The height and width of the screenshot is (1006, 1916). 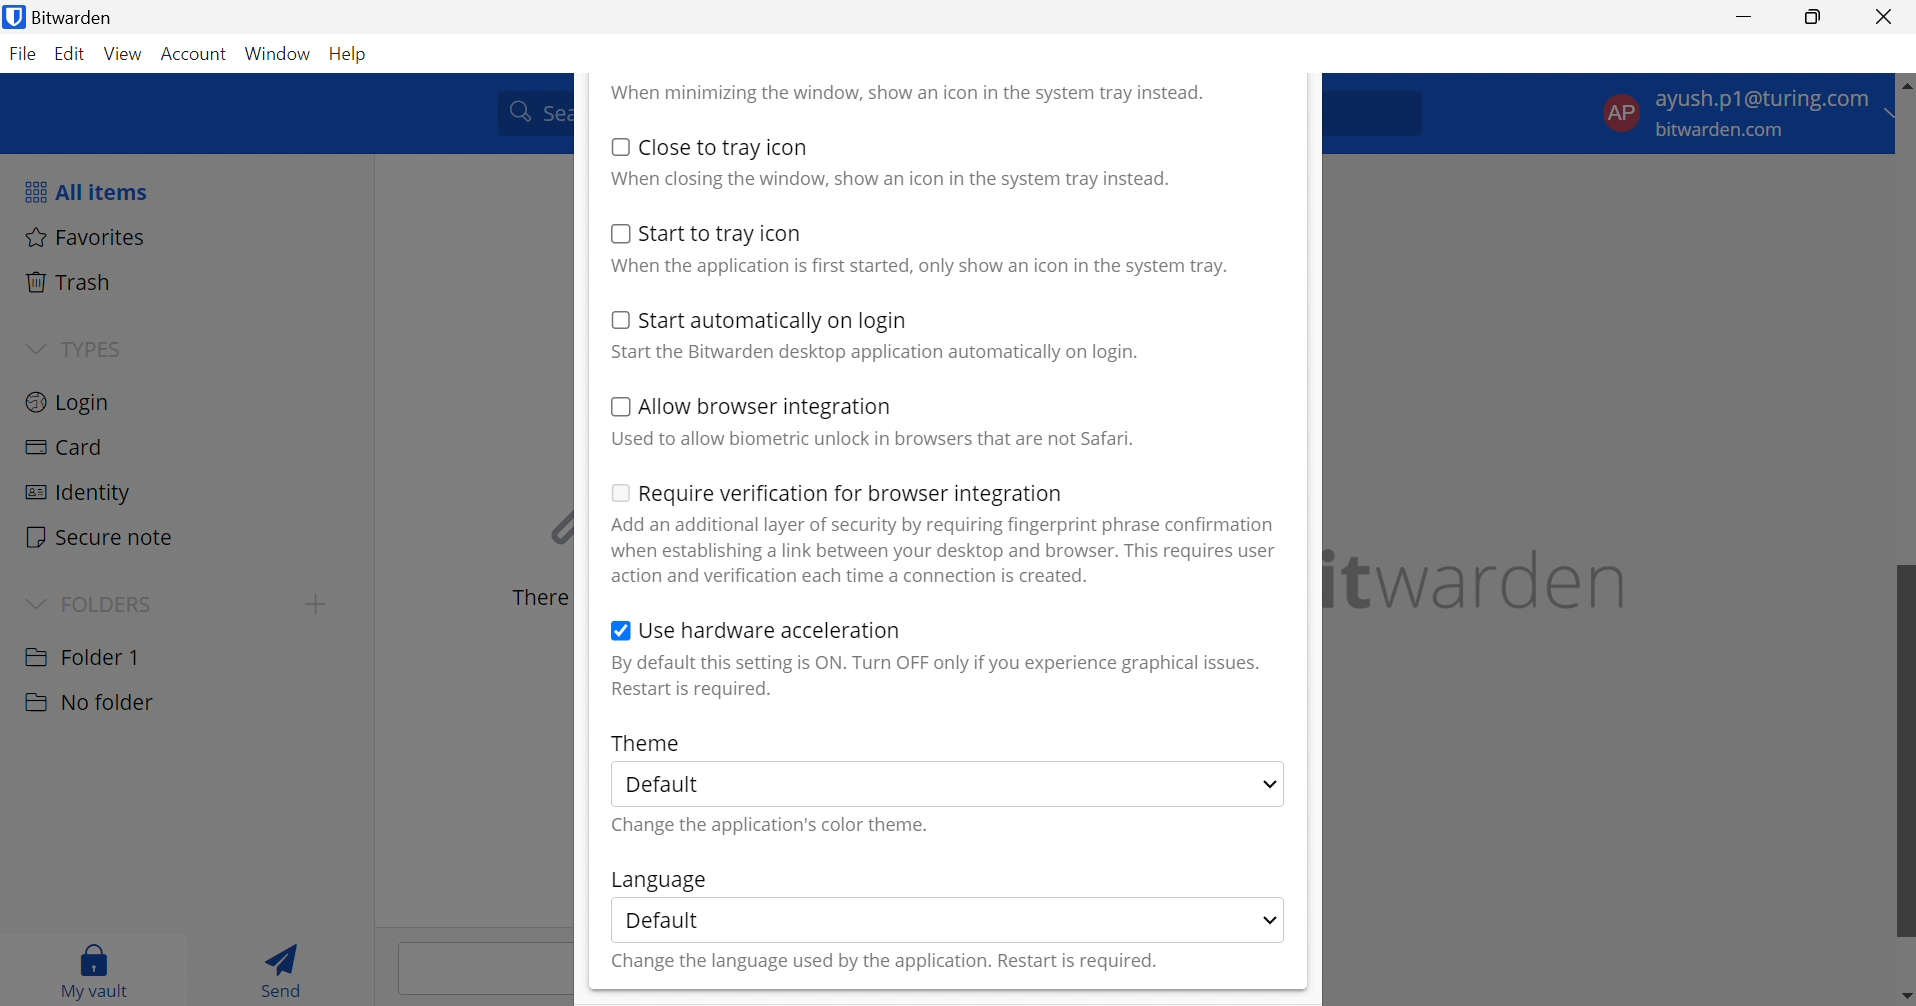 What do you see at coordinates (882, 963) in the screenshot?
I see `Change the language used by  the application. Restart is required.` at bounding box center [882, 963].